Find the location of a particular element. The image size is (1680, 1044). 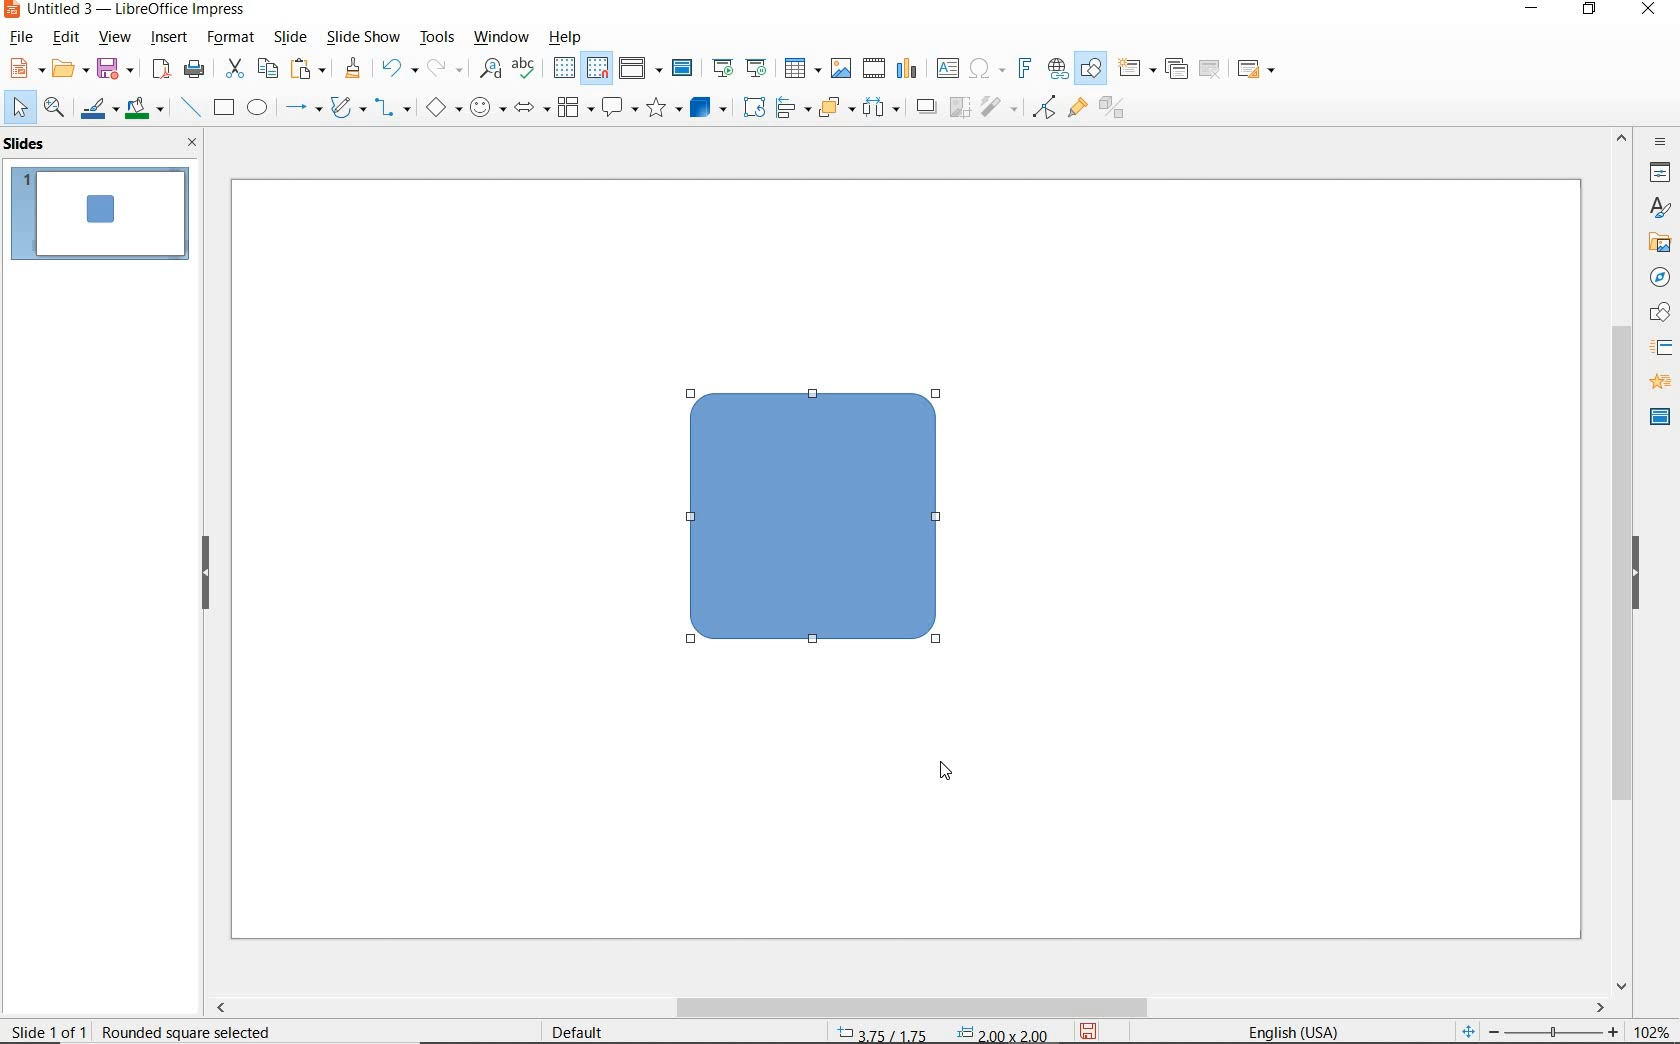

cursor is located at coordinates (949, 773).